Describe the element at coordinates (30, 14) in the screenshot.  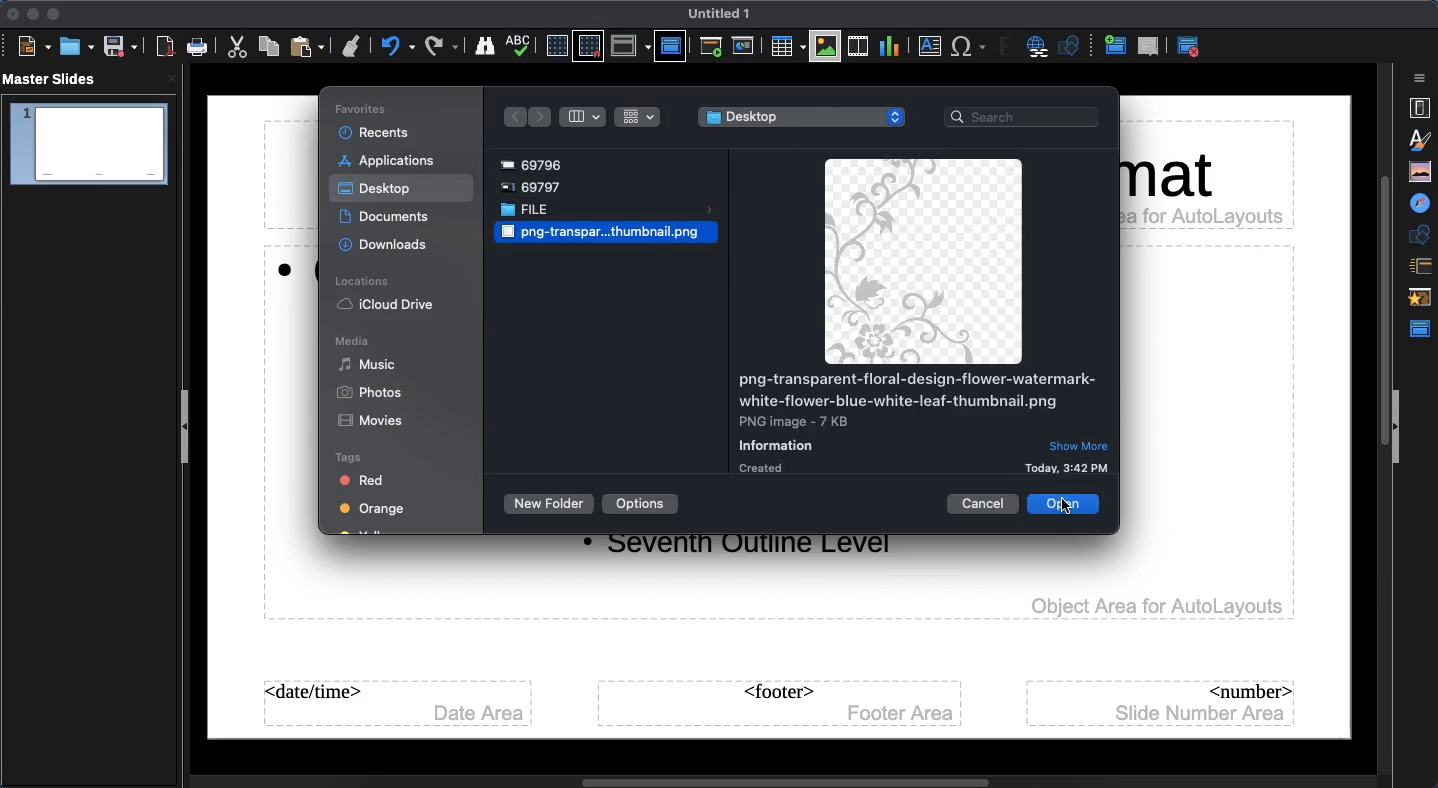
I see `Minimize` at that location.